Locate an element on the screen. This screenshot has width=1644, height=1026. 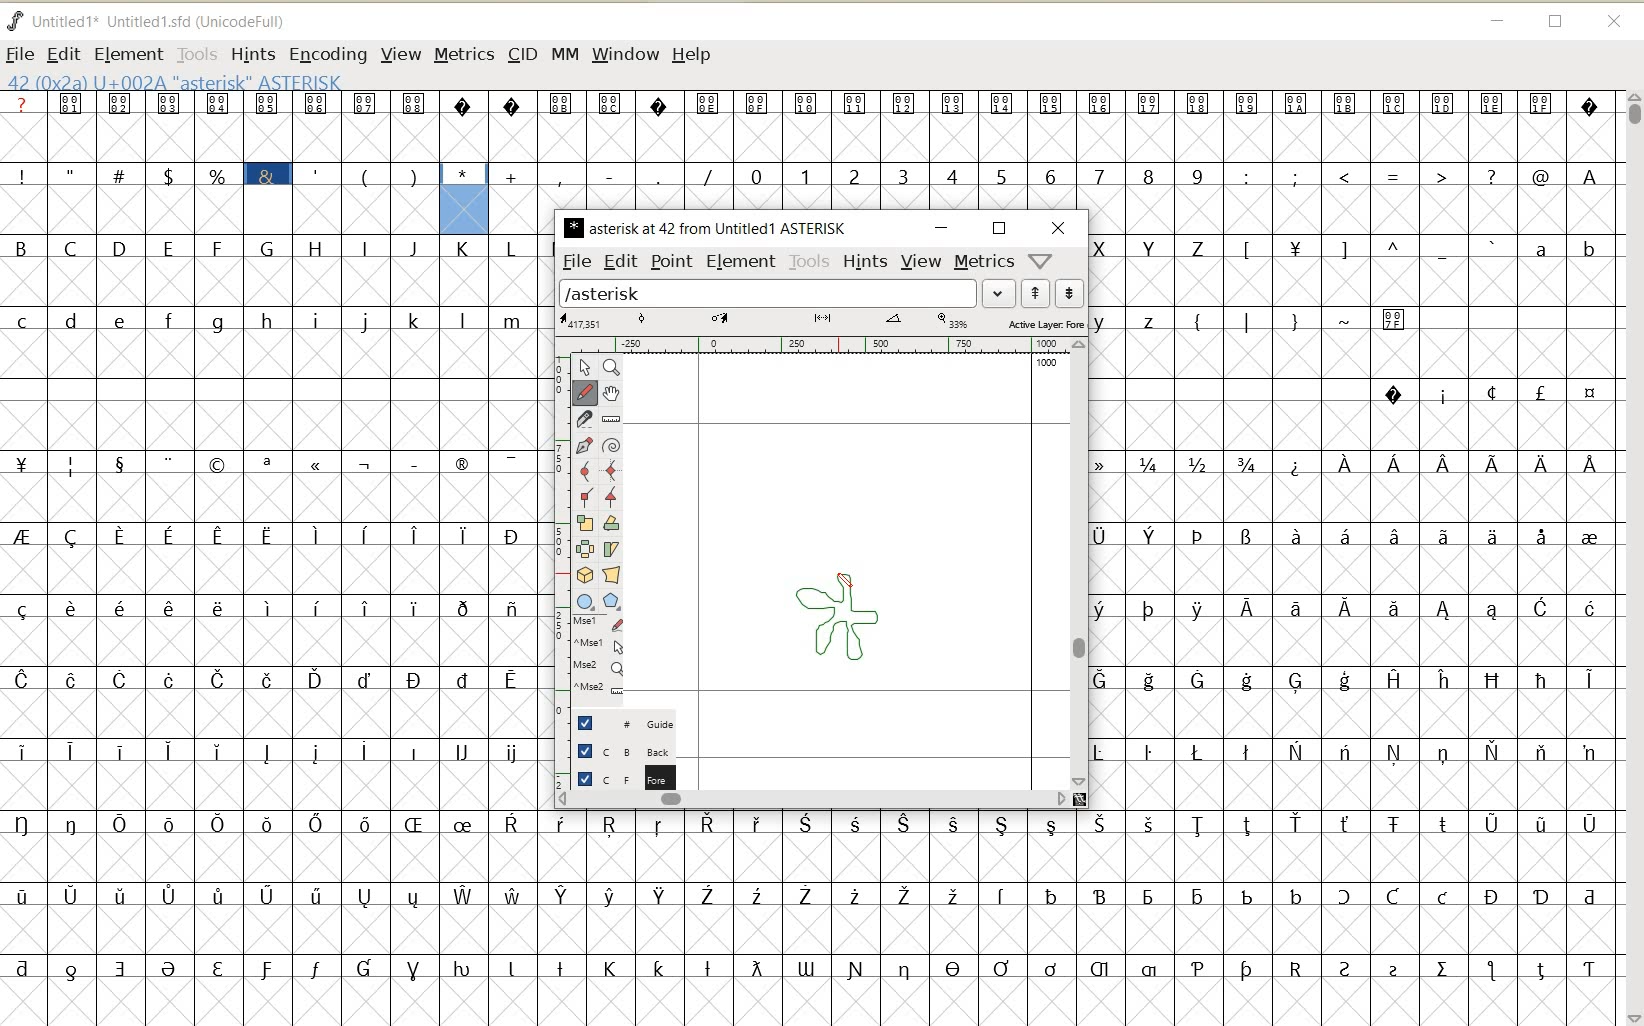
EXPAND is located at coordinates (999, 293).